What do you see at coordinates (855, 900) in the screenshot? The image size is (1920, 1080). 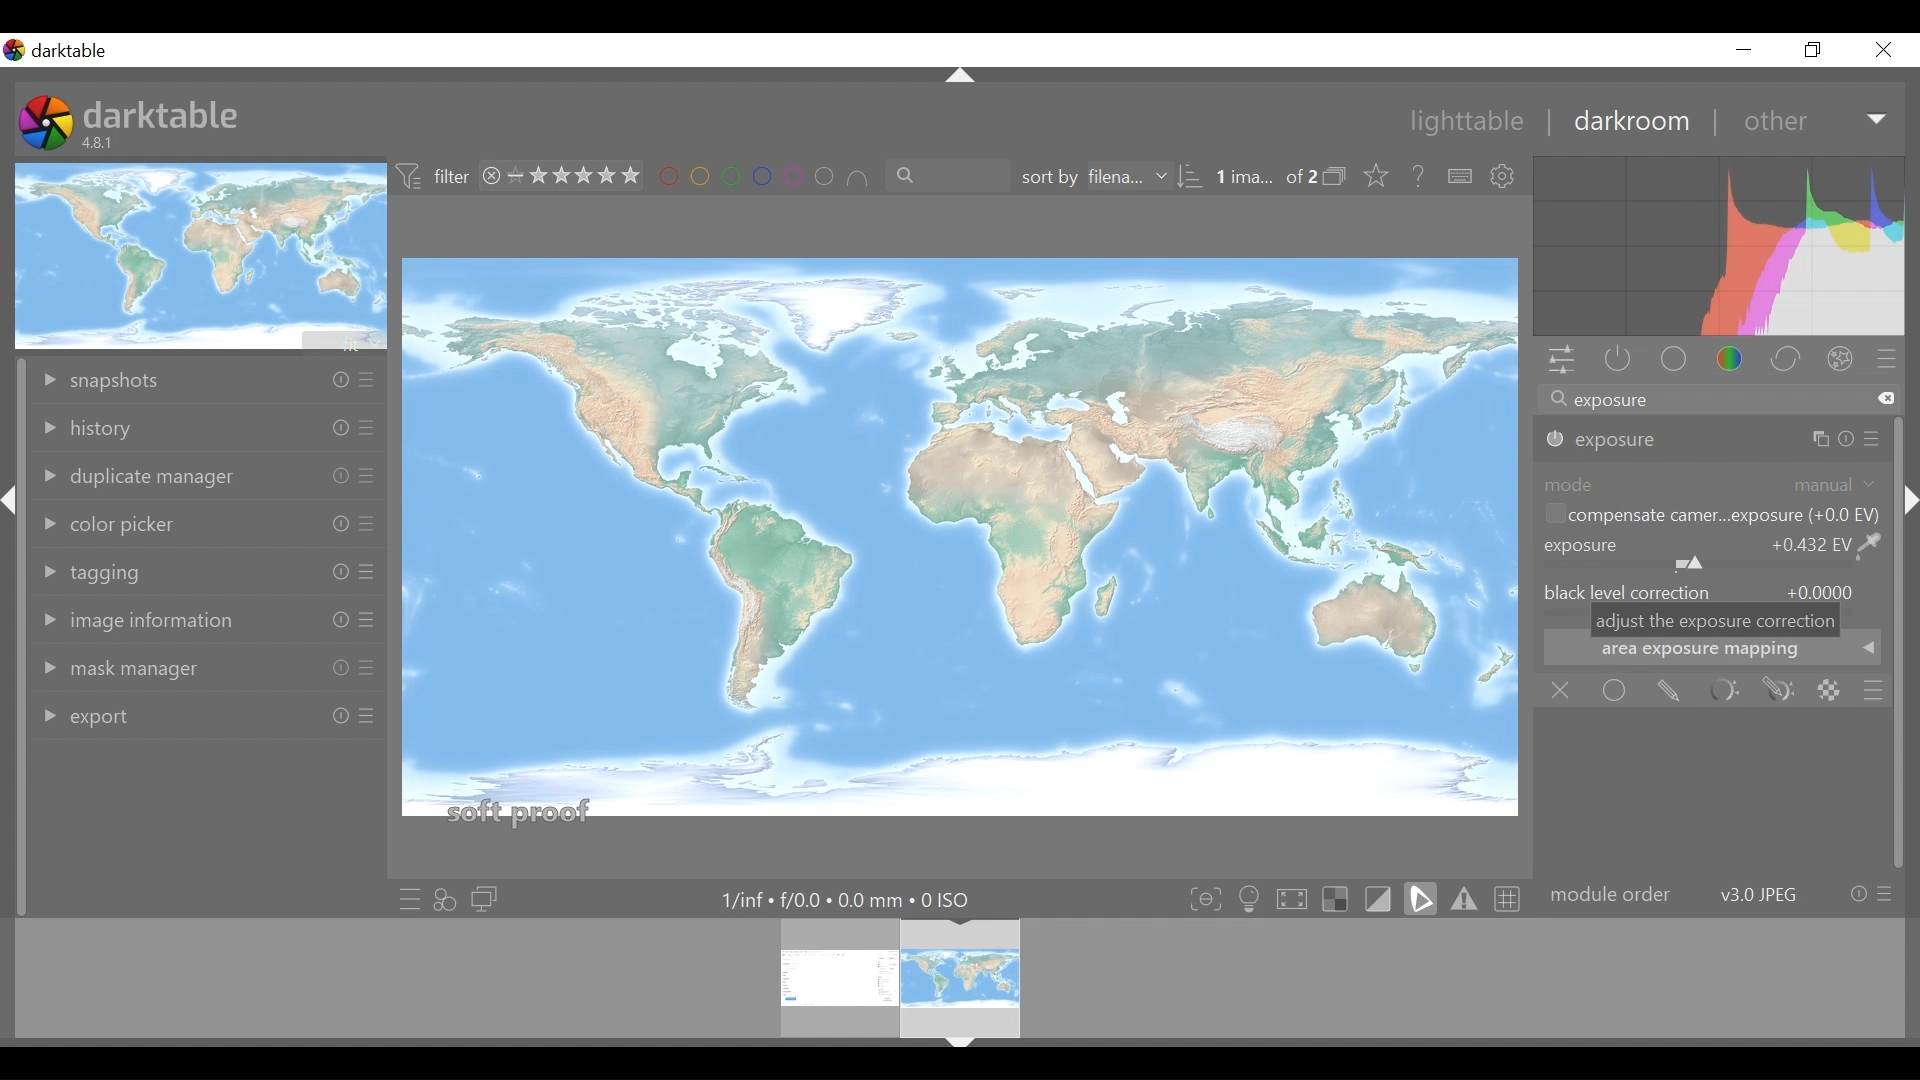 I see `Maximum Exposure` at bounding box center [855, 900].